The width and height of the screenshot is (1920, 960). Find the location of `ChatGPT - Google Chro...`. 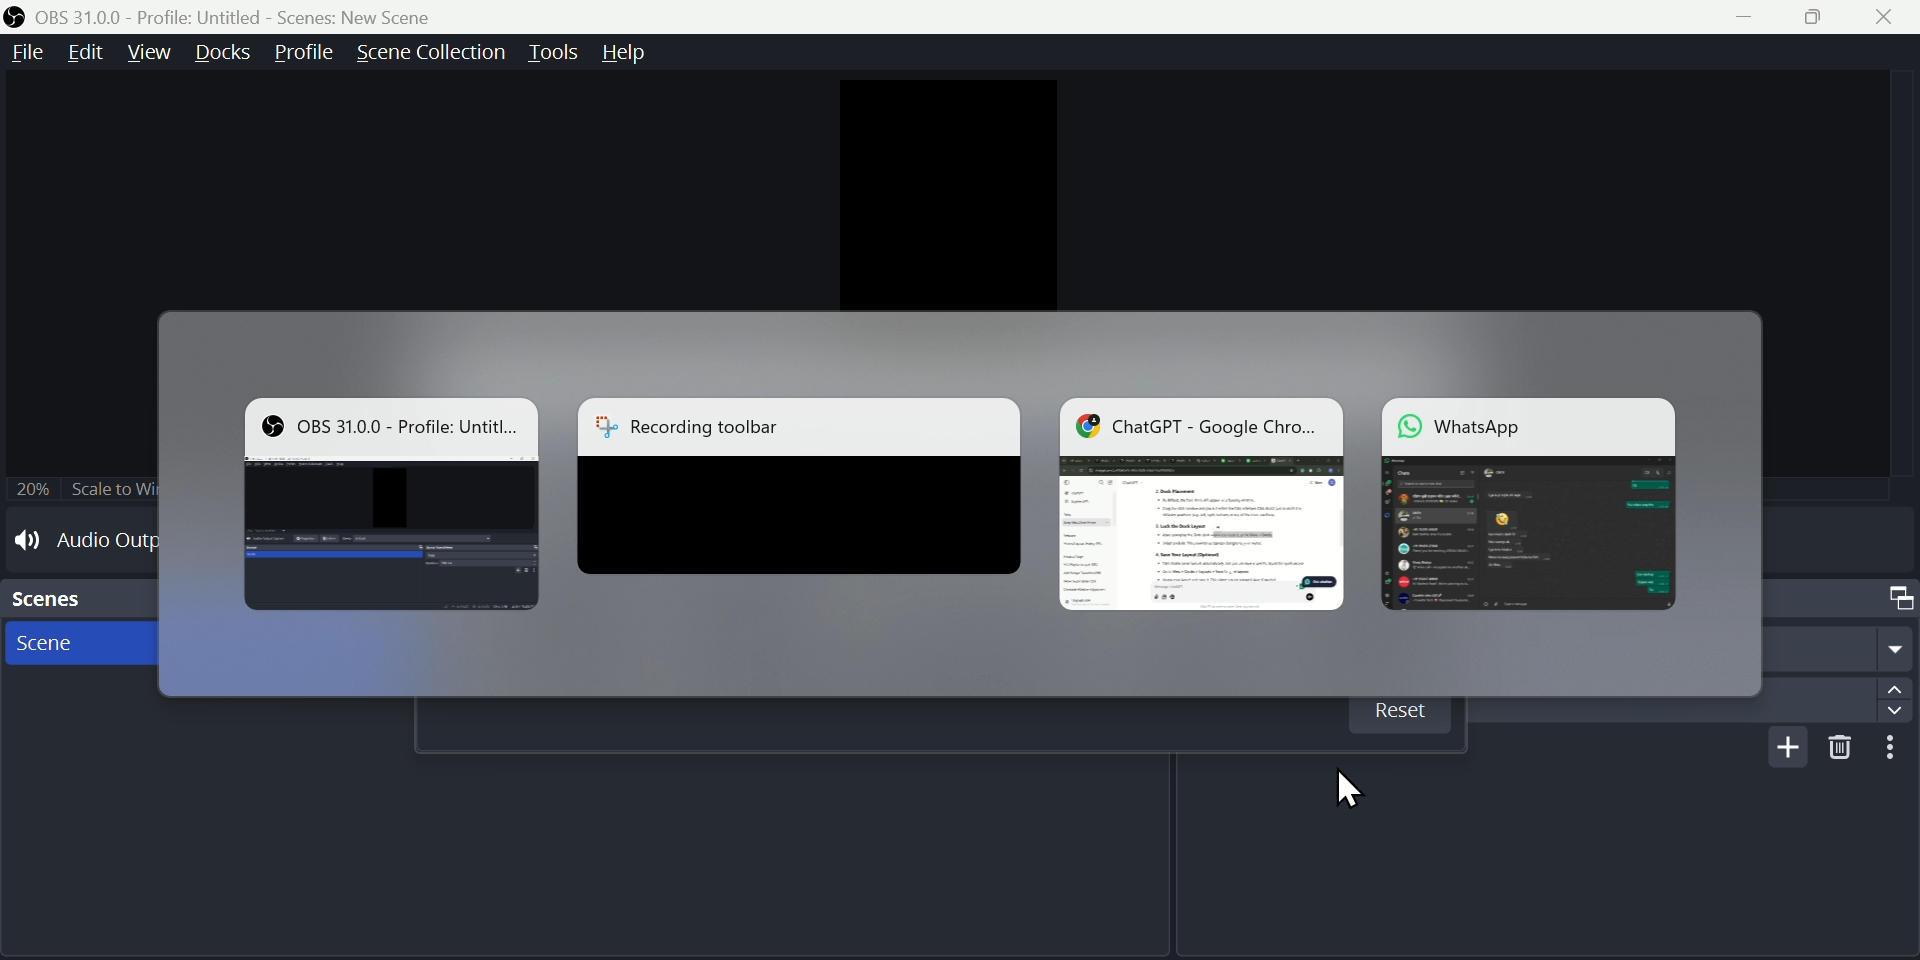

ChatGPT - Google Chro... is located at coordinates (1206, 503).